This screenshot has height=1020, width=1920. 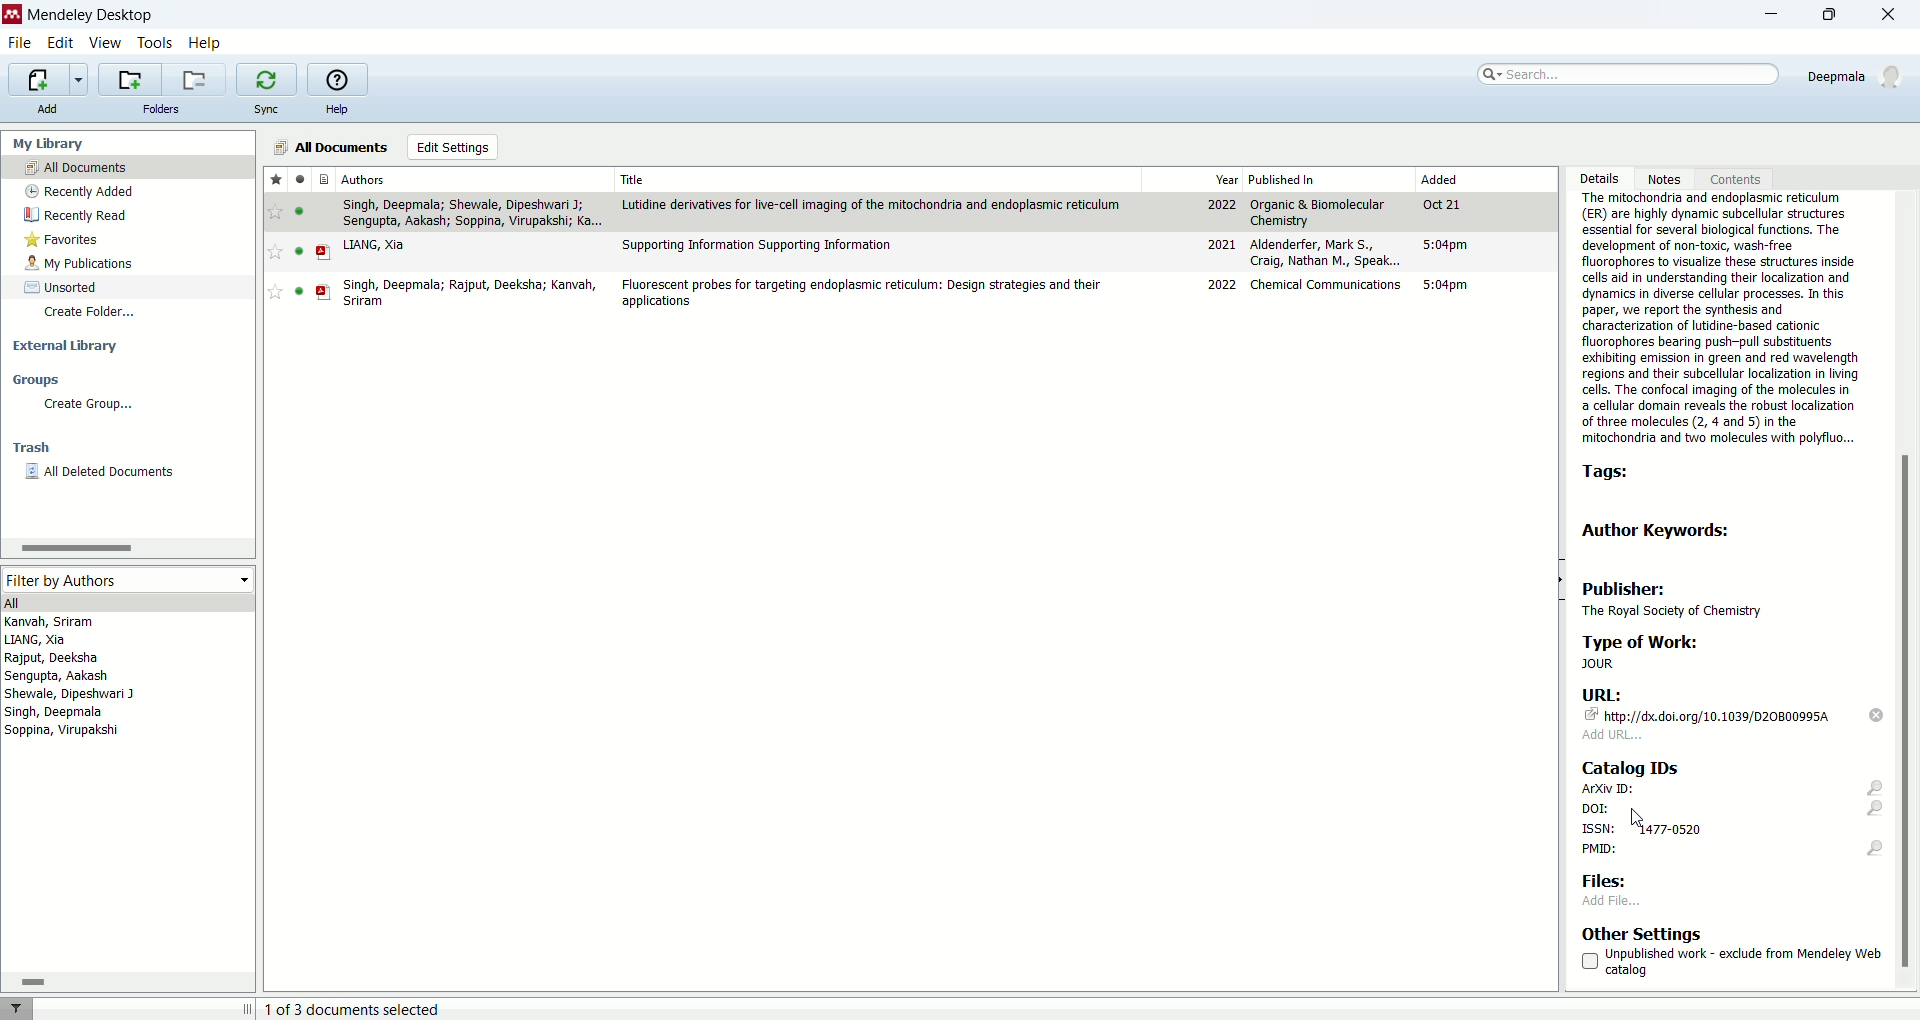 I want to click on add, so click(x=45, y=108).